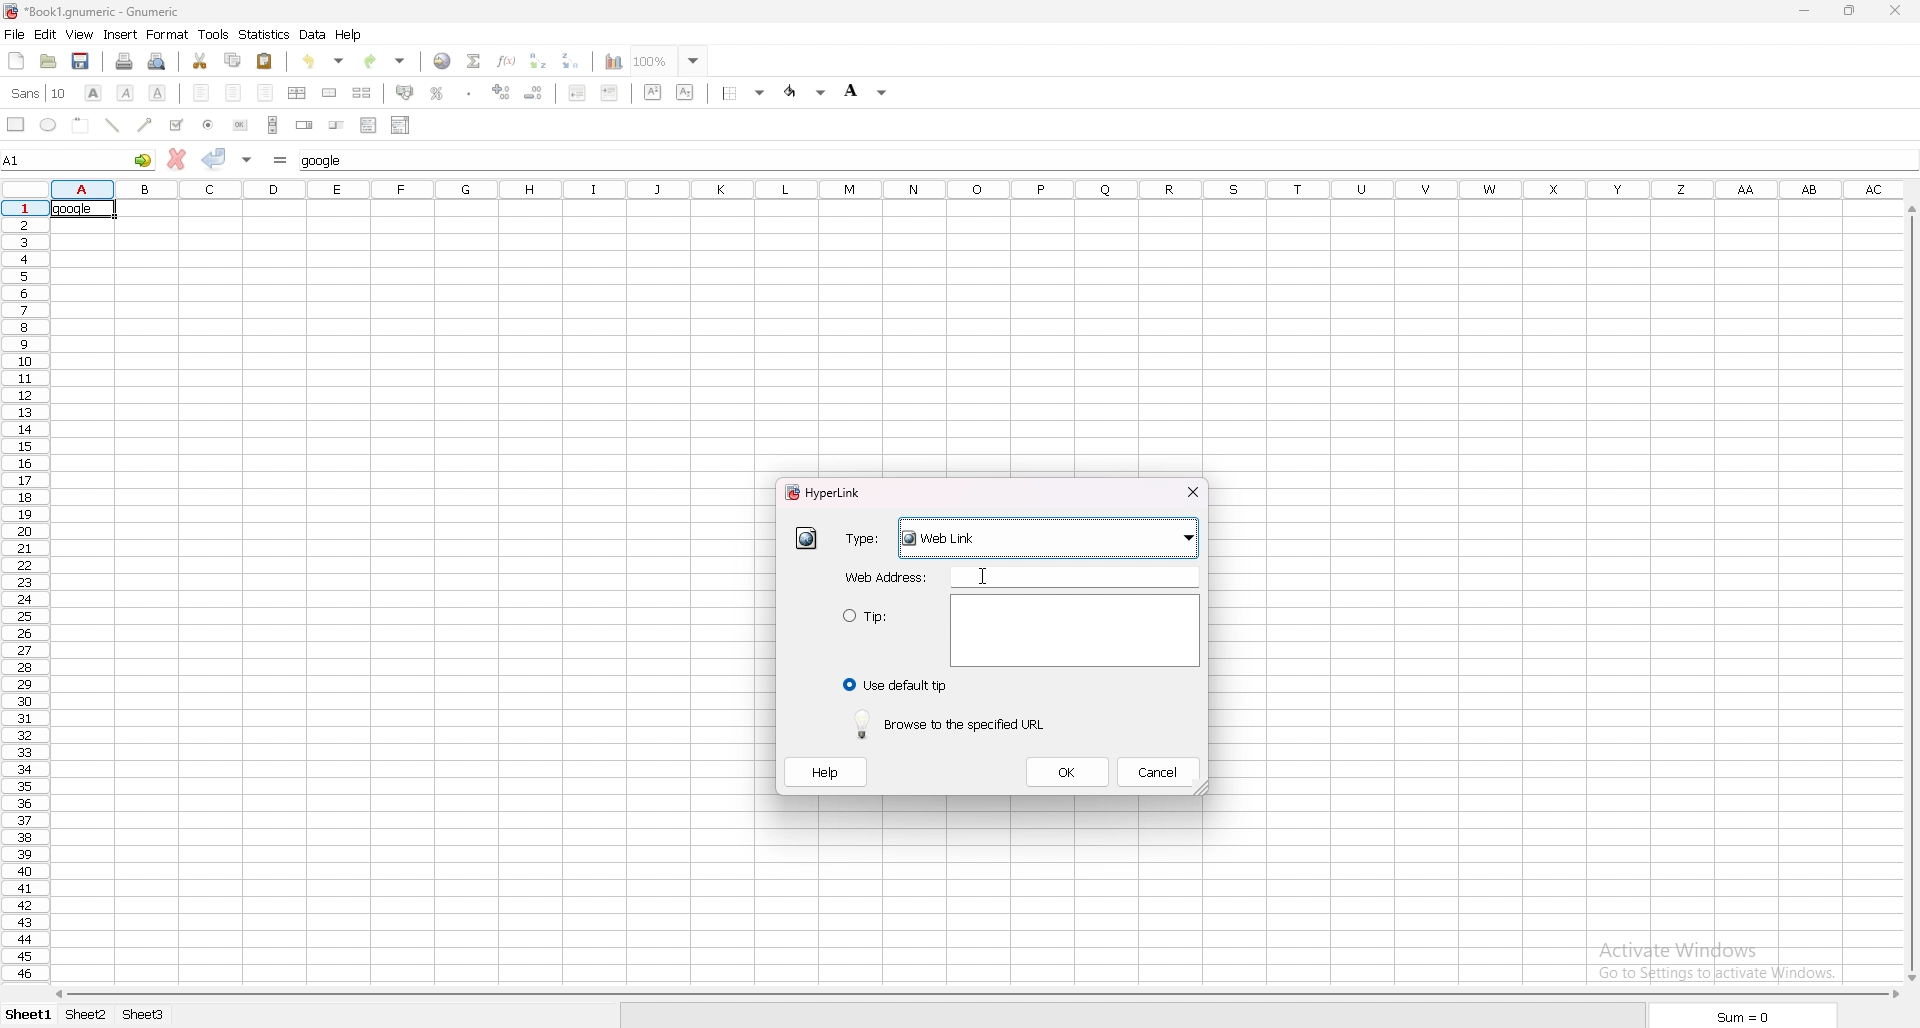  I want to click on increase decimals, so click(501, 92).